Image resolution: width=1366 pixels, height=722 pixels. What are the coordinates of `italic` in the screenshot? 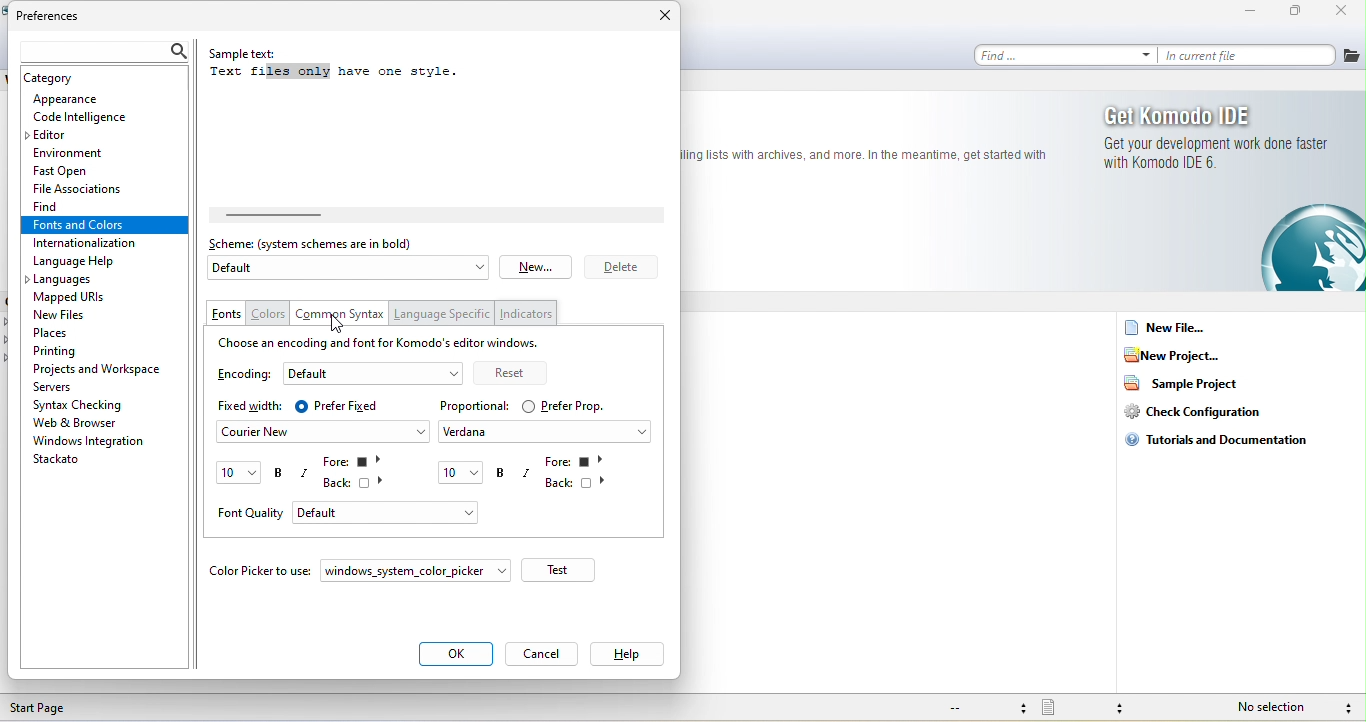 It's located at (529, 475).